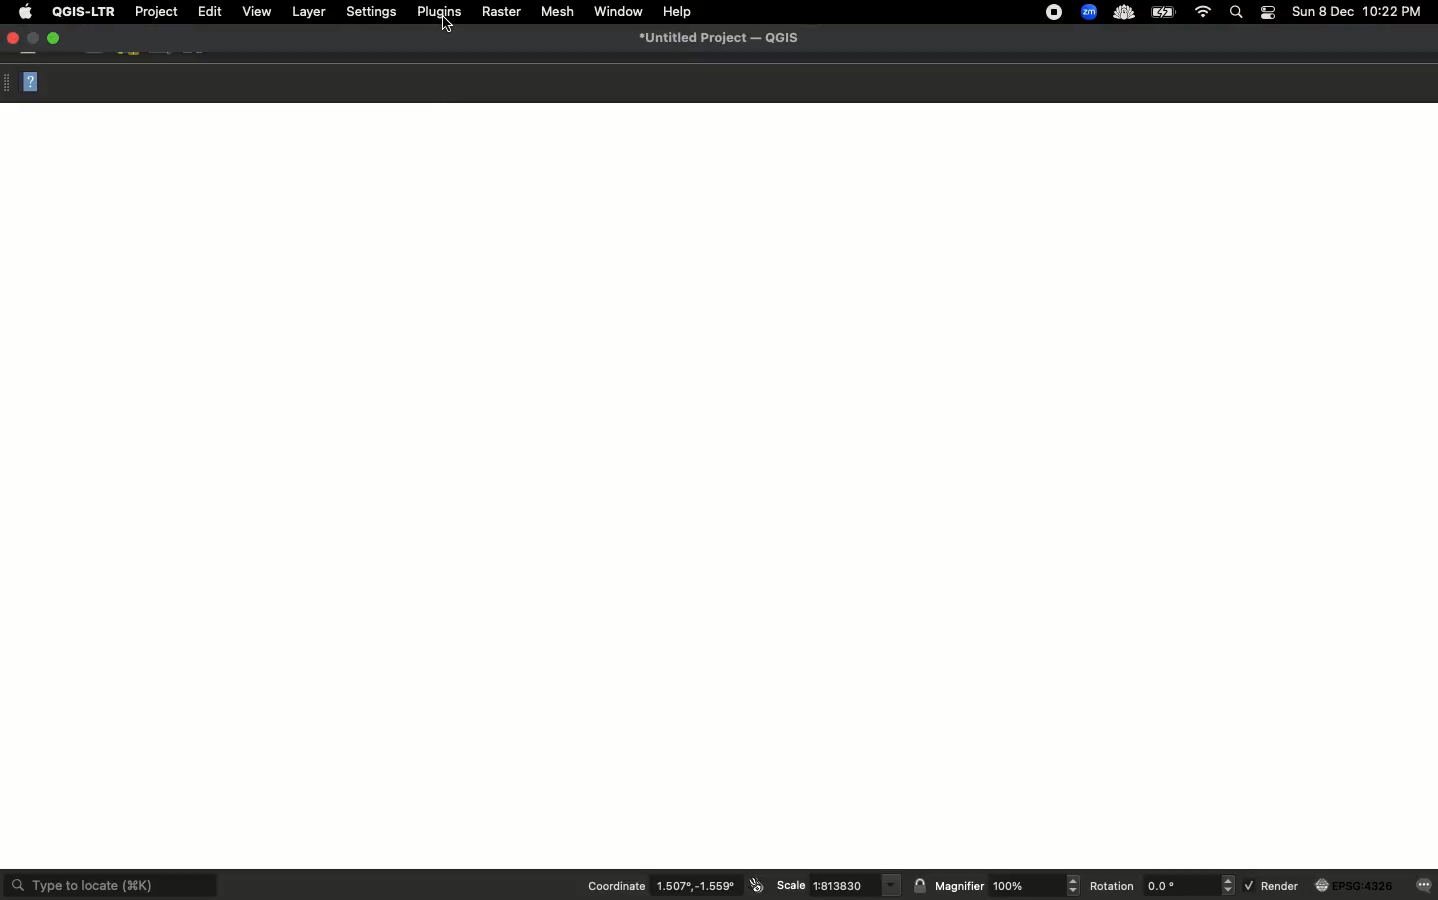 The width and height of the screenshot is (1438, 900). Describe the element at coordinates (155, 13) in the screenshot. I see `Project` at that location.